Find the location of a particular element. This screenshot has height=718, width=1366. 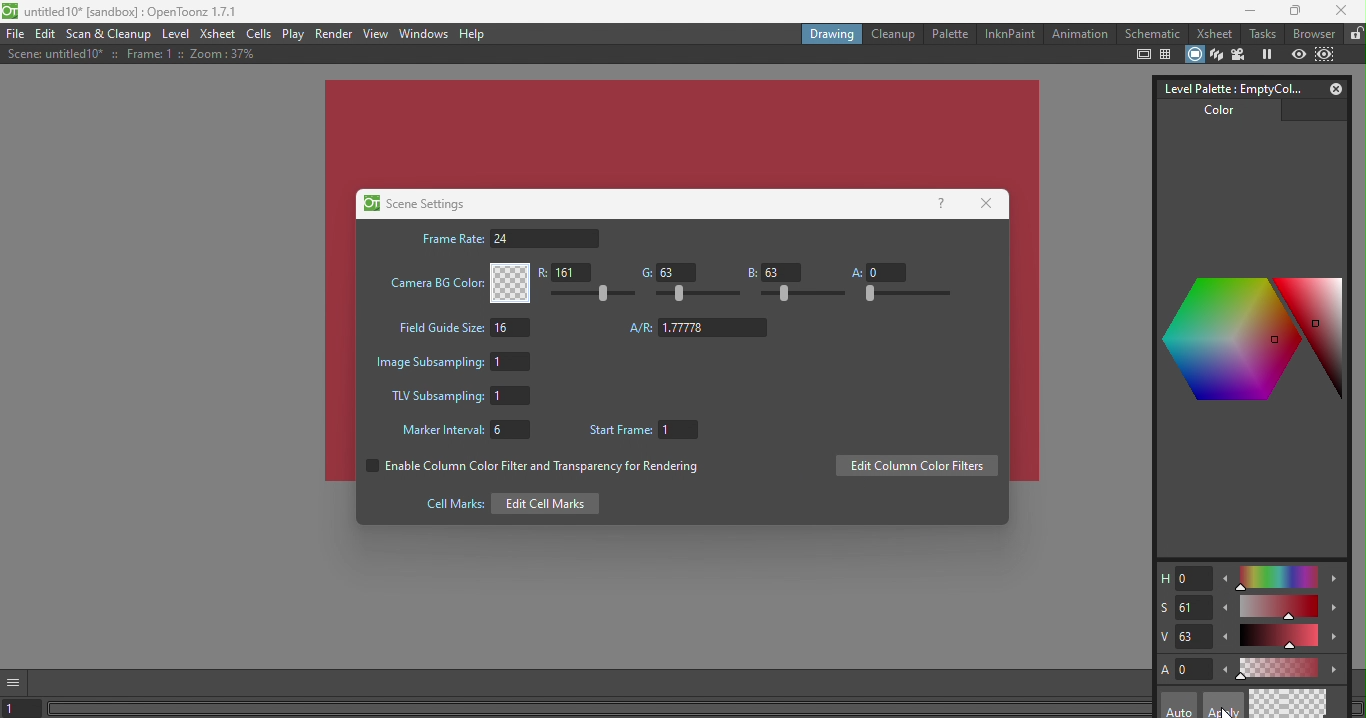

Image subsampling is located at coordinates (457, 360).